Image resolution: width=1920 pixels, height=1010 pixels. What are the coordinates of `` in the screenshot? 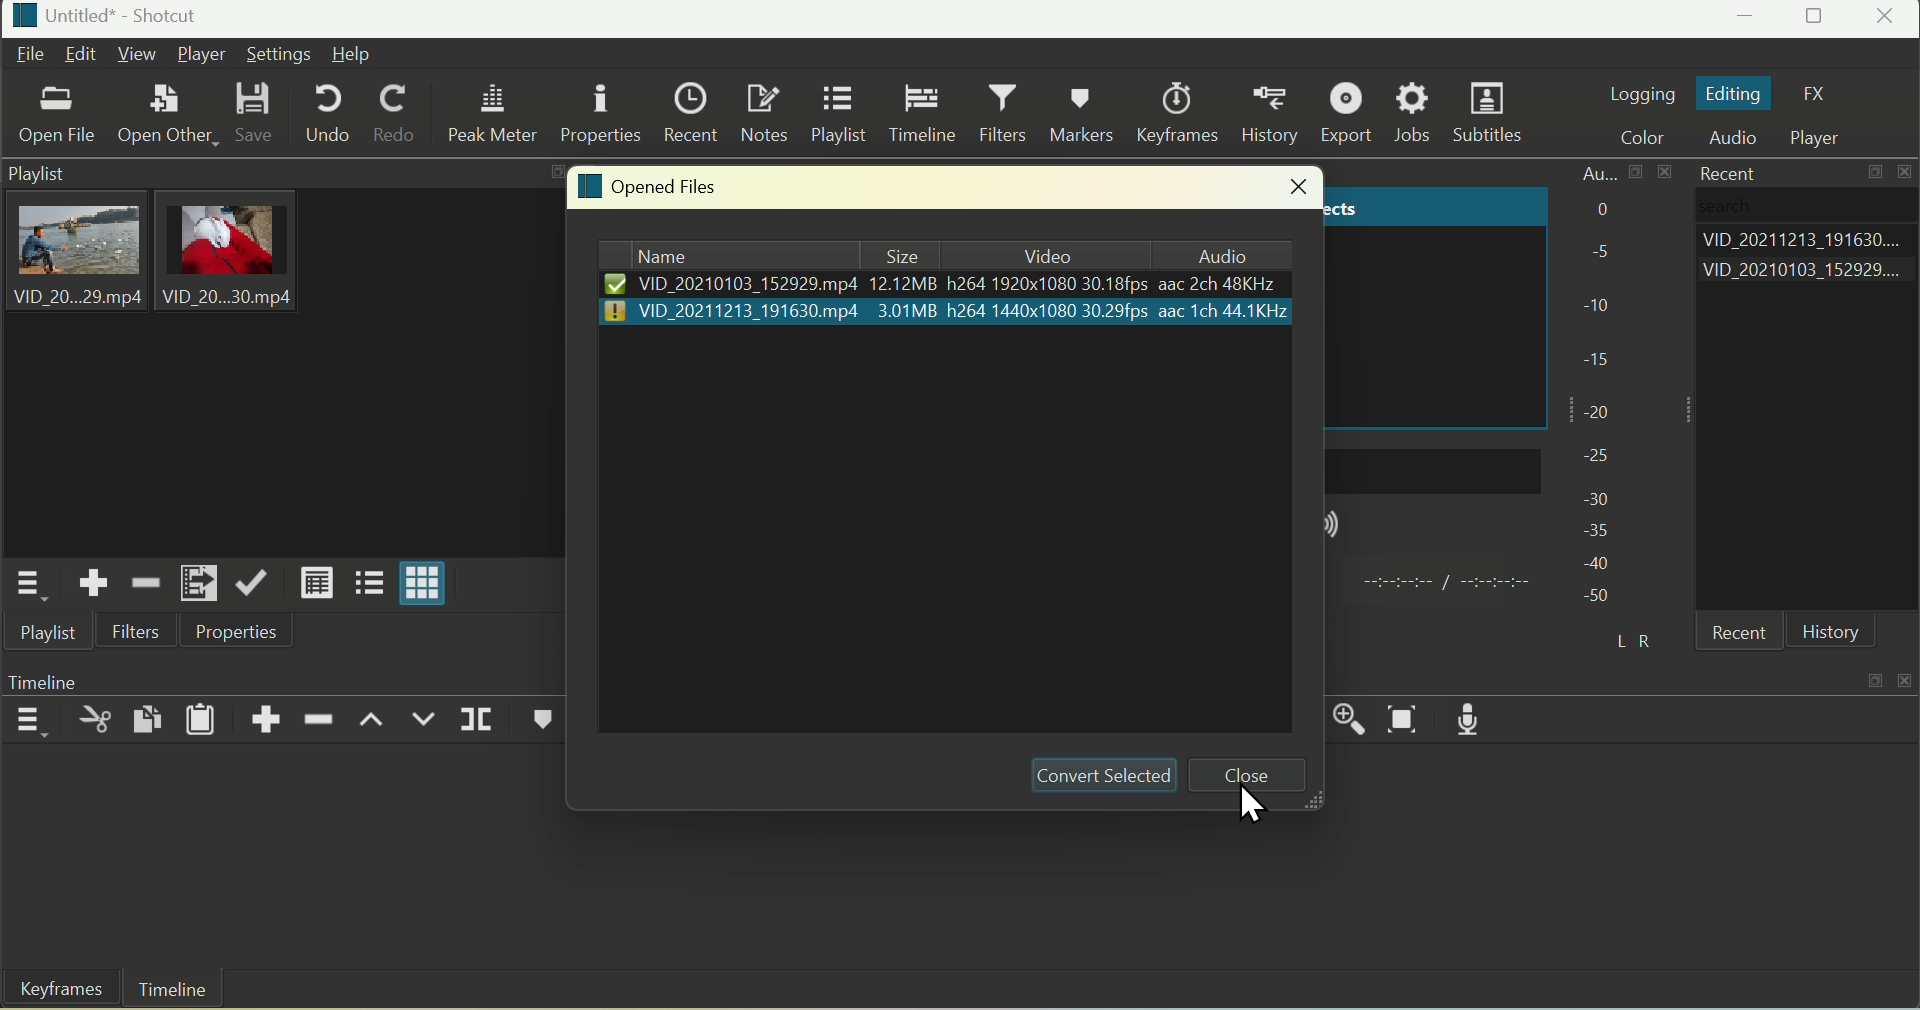 It's located at (1819, 94).